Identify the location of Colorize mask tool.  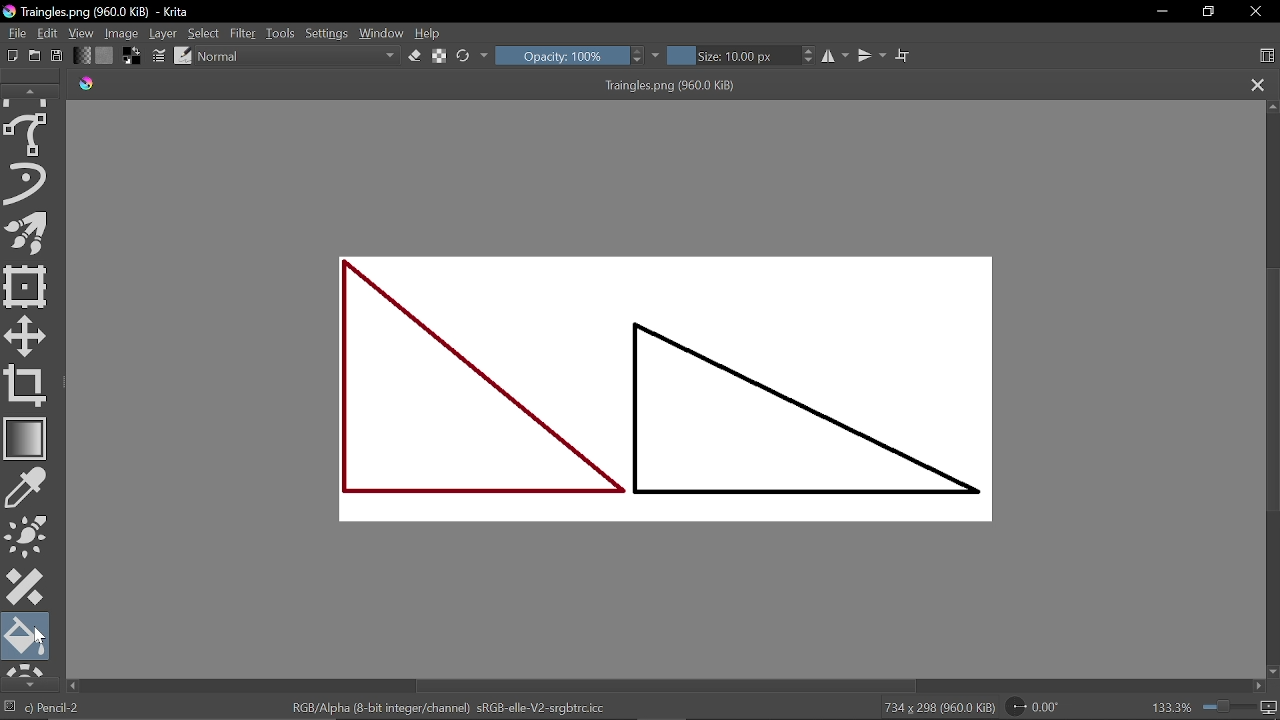
(28, 536).